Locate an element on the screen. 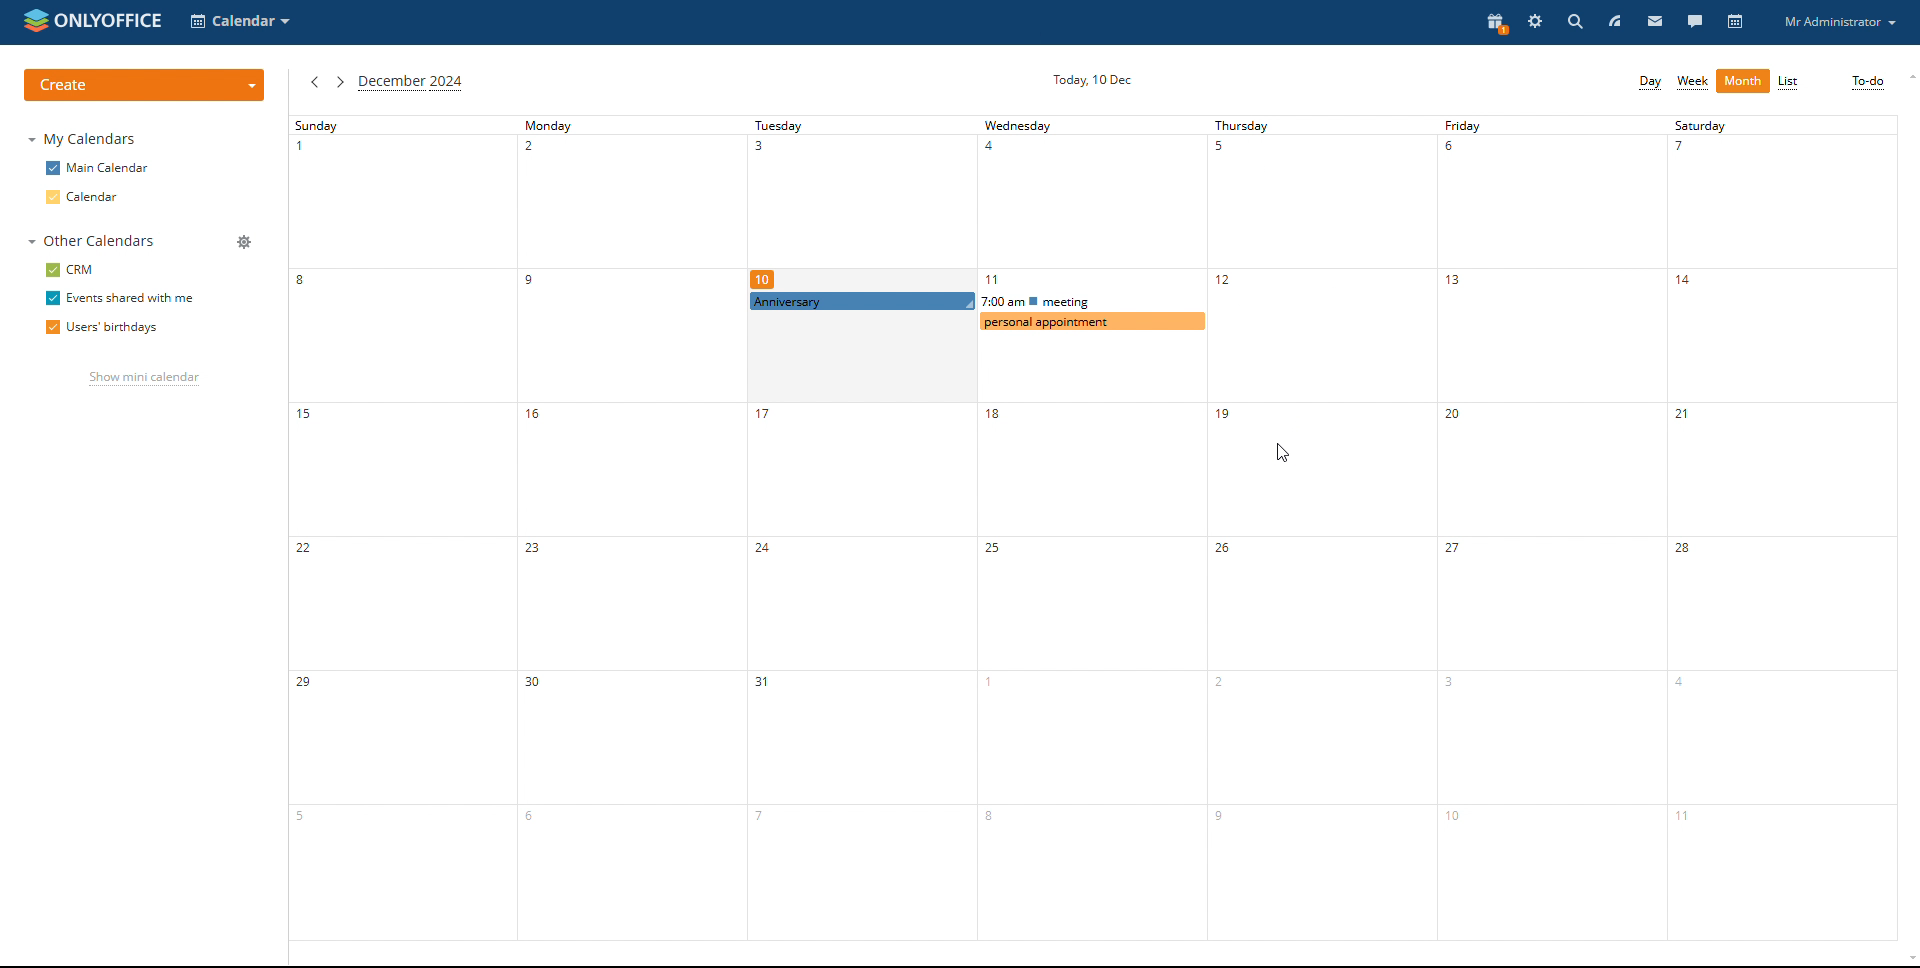  month view is located at coordinates (1743, 81).